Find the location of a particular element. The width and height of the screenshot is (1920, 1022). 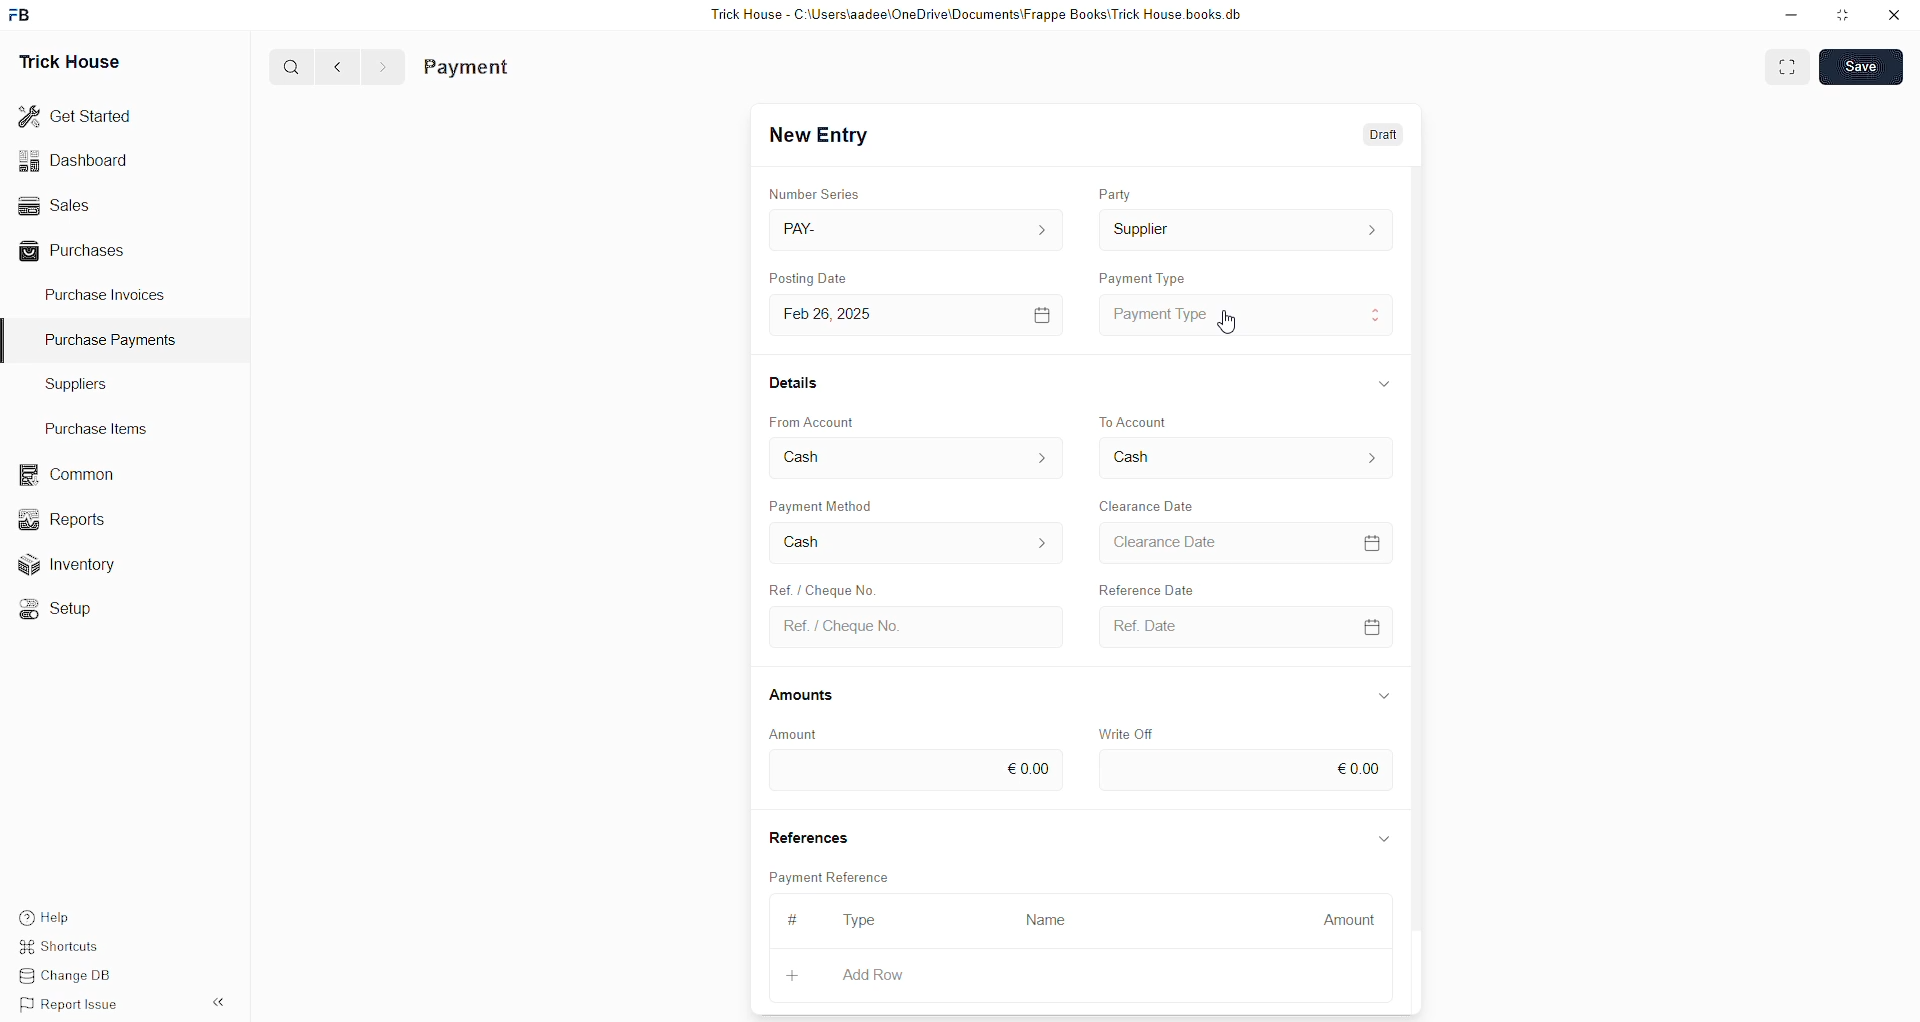

Get Started is located at coordinates (79, 114).